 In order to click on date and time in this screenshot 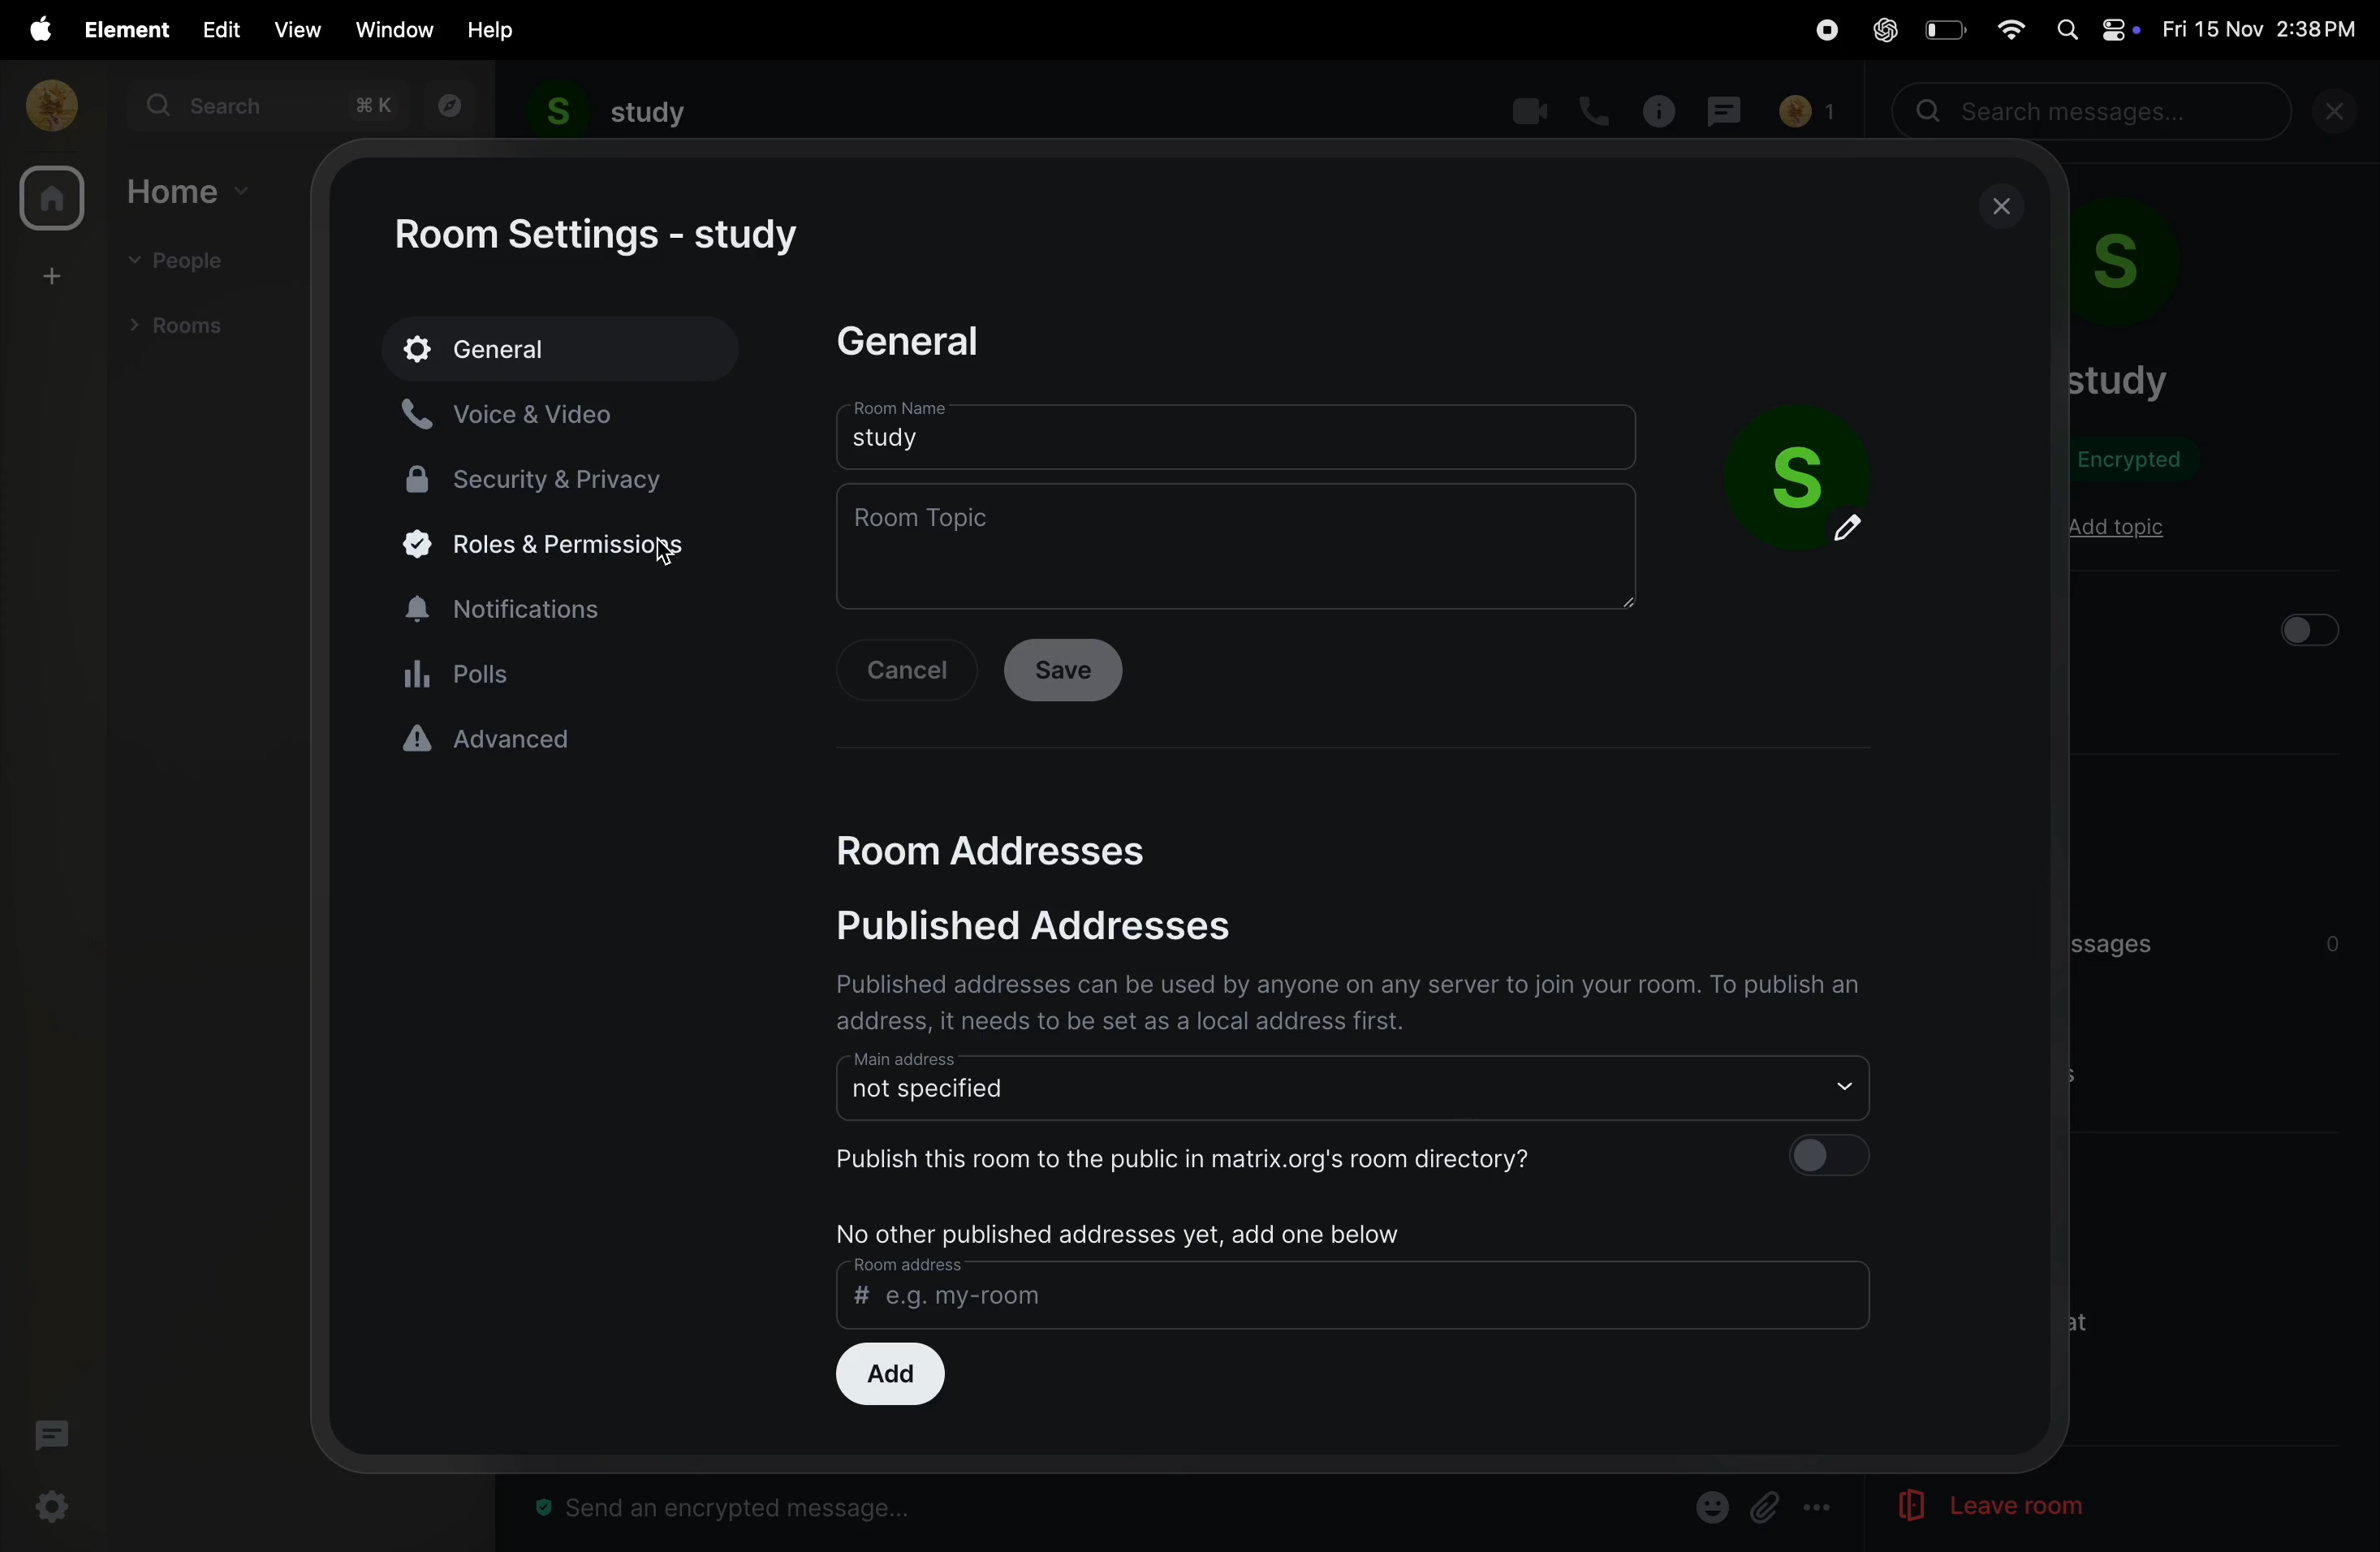, I will do `click(2266, 30)`.